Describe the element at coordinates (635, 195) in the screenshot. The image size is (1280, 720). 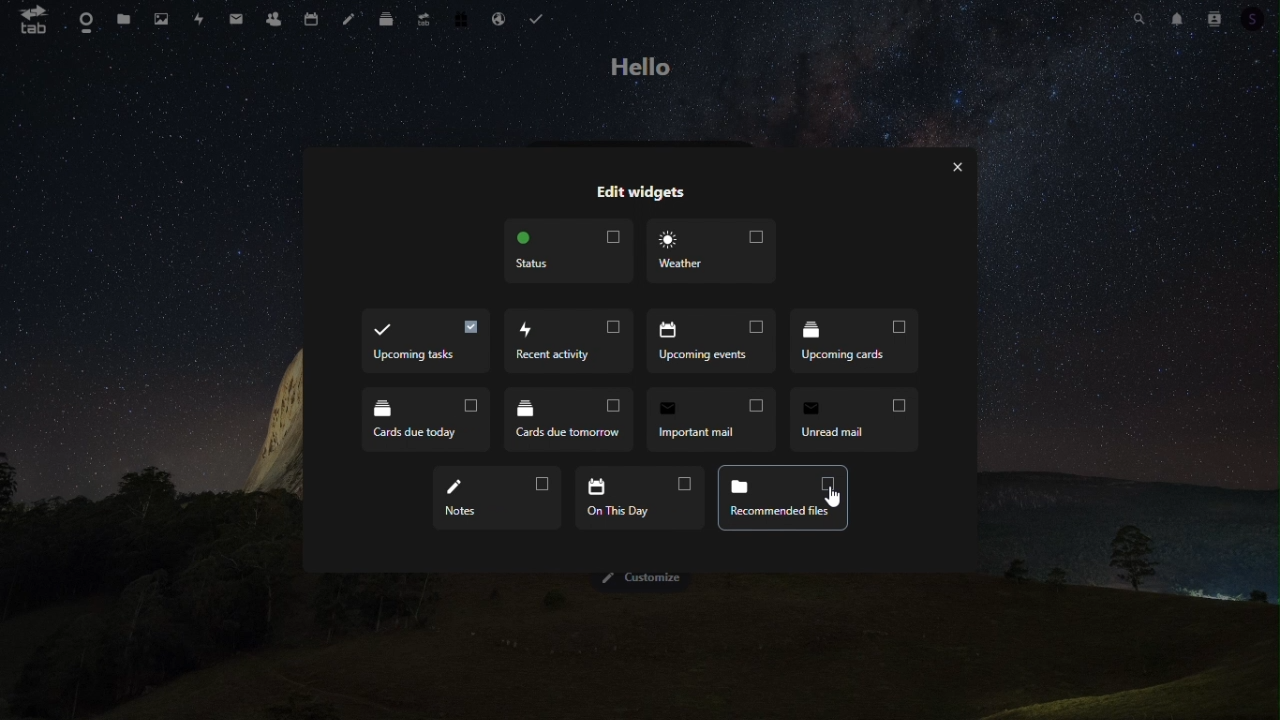
I see `edit widgets` at that location.